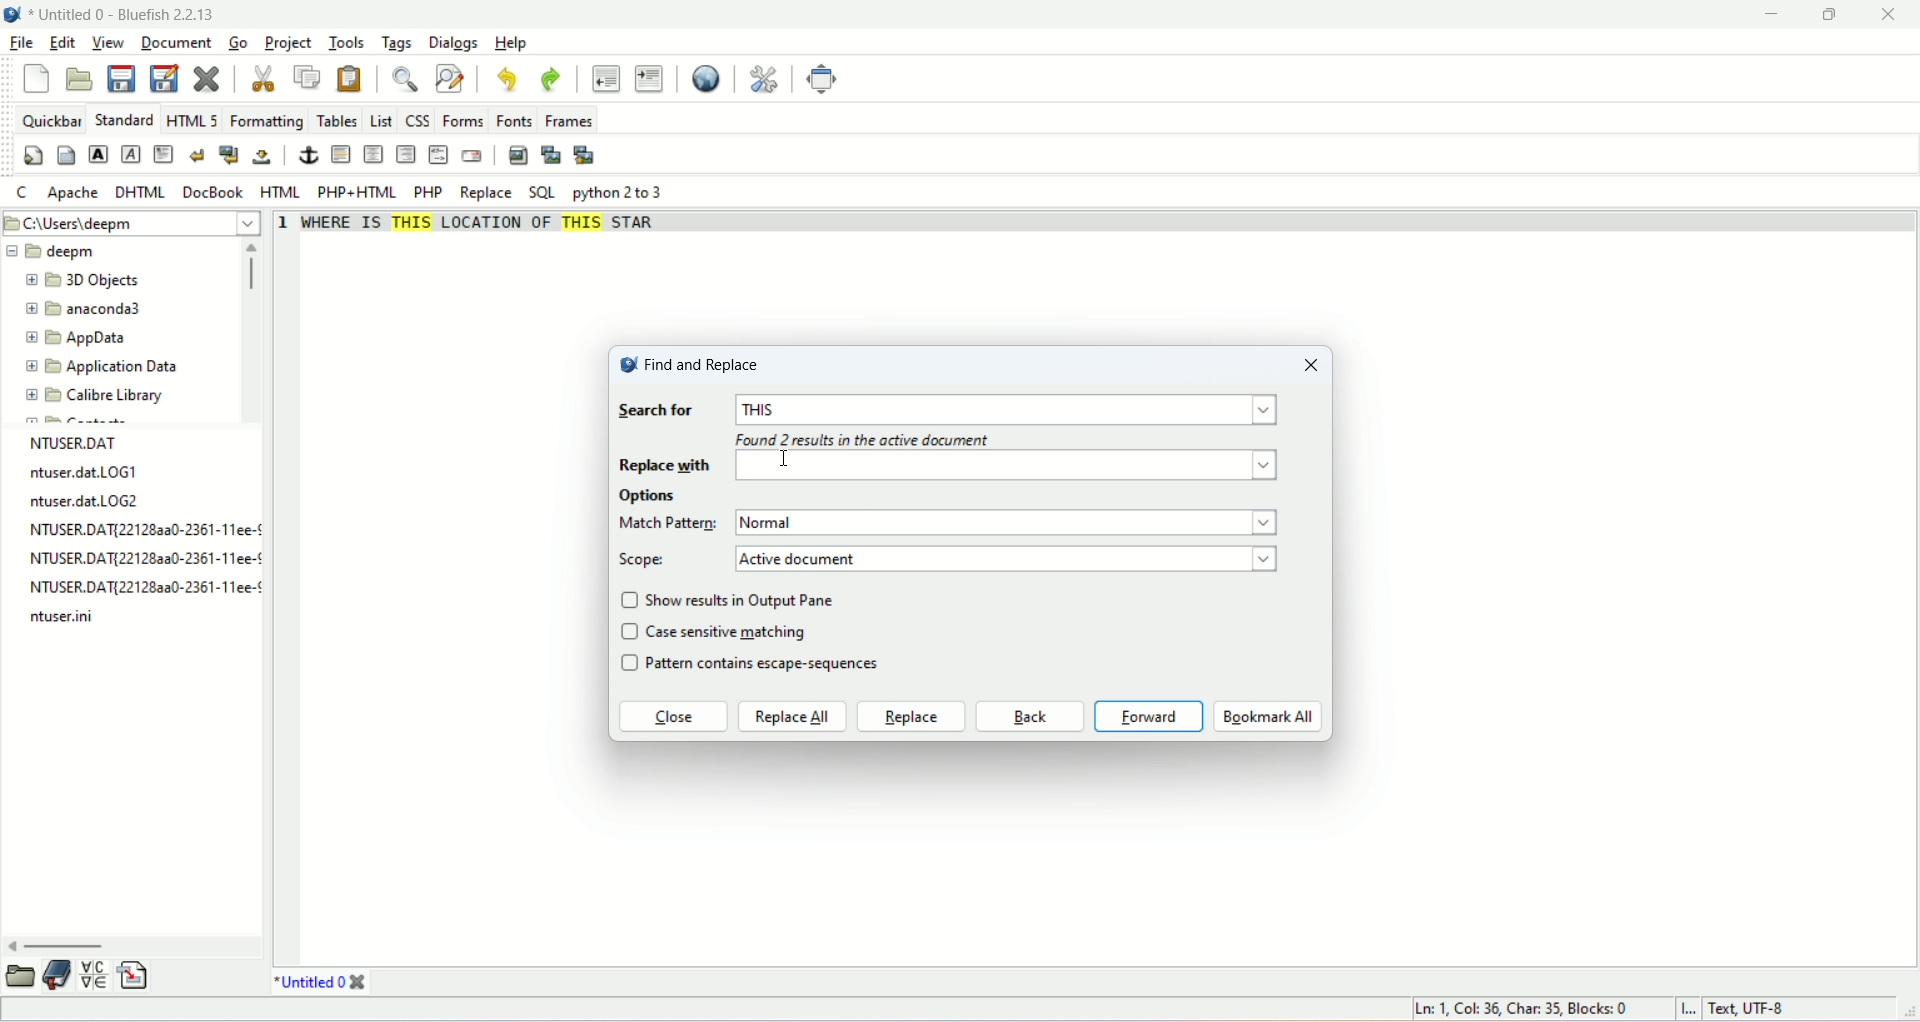  I want to click on bookmakrs, so click(58, 975).